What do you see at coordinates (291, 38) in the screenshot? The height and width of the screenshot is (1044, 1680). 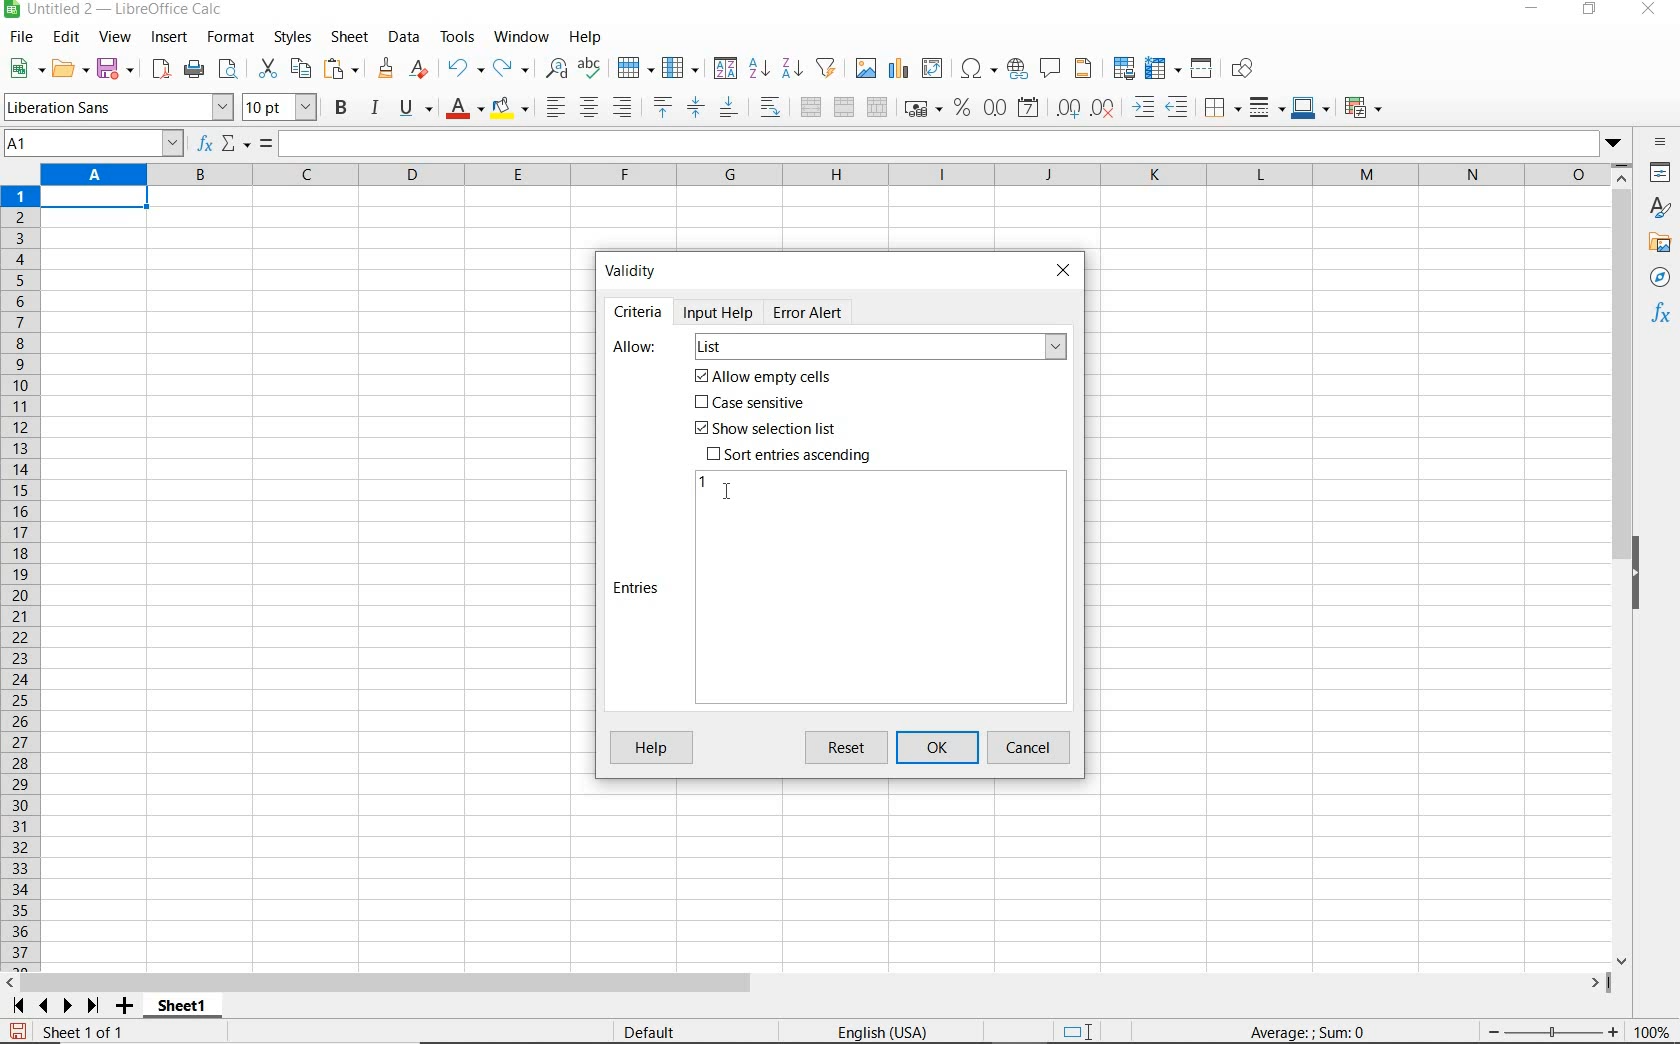 I see `styles` at bounding box center [291, 38].